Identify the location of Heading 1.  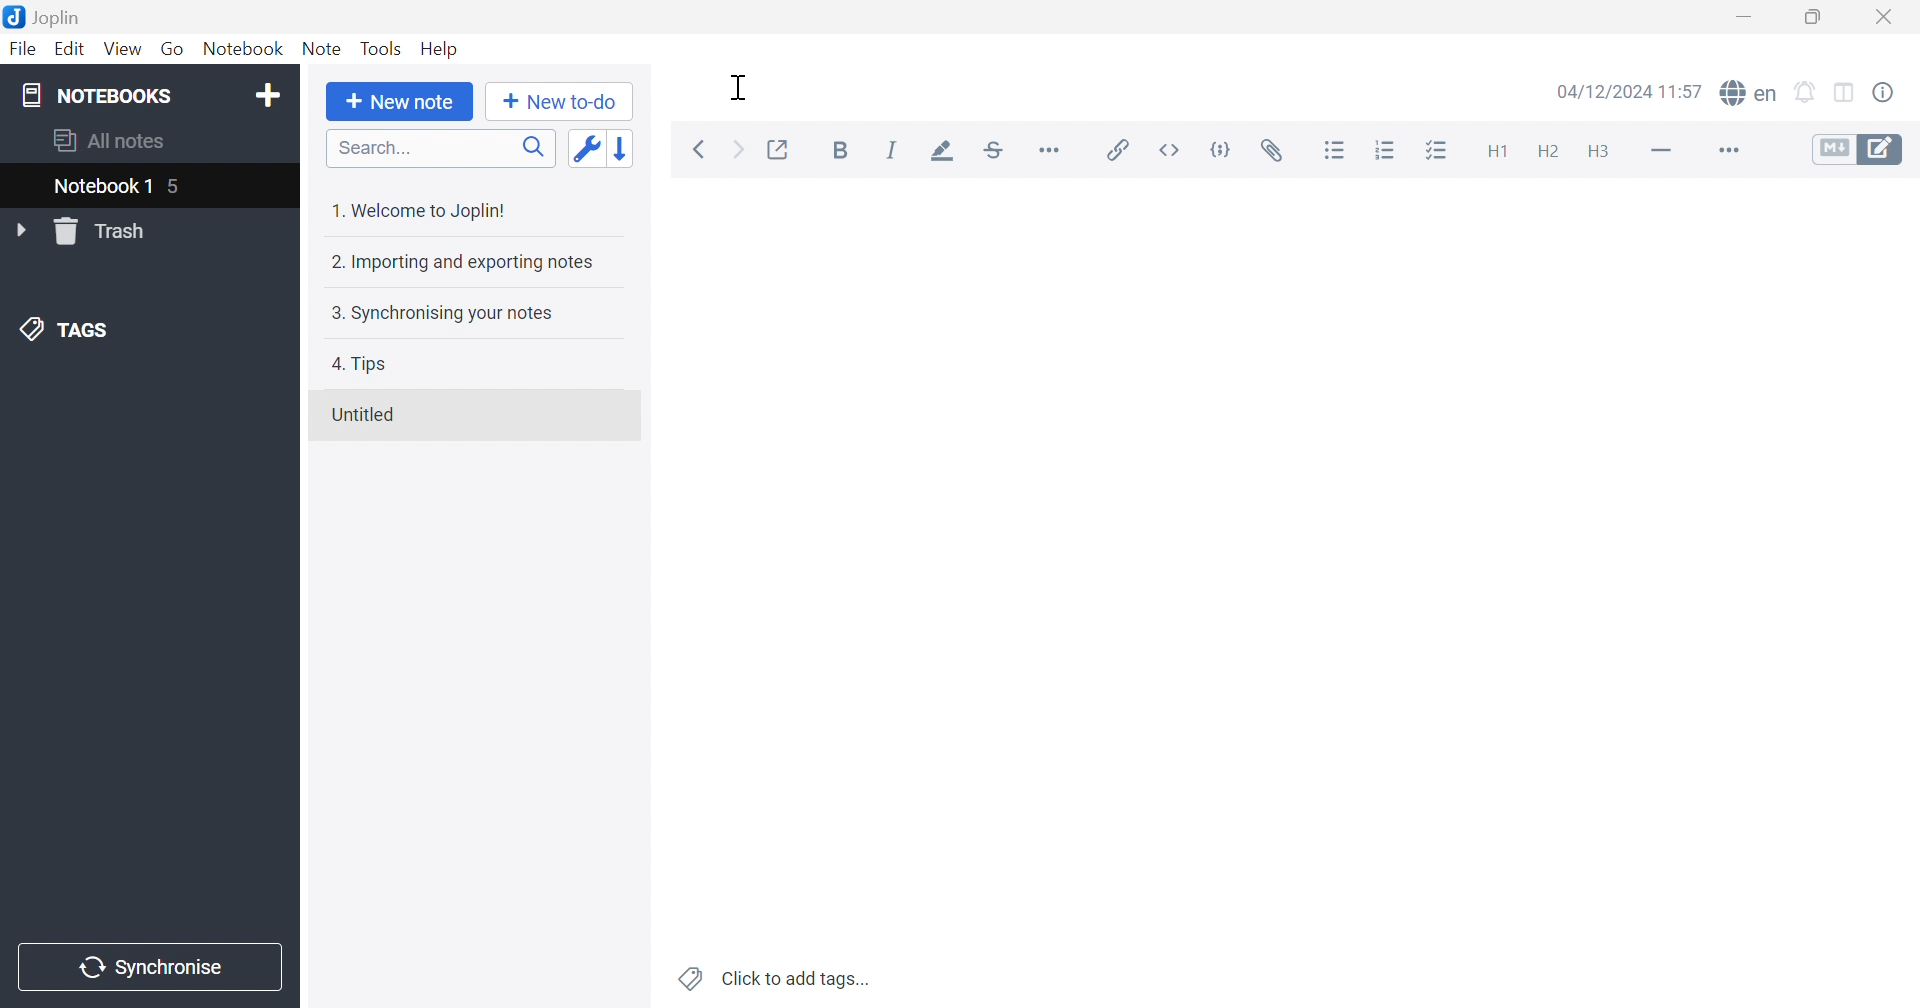
(1501, 151).